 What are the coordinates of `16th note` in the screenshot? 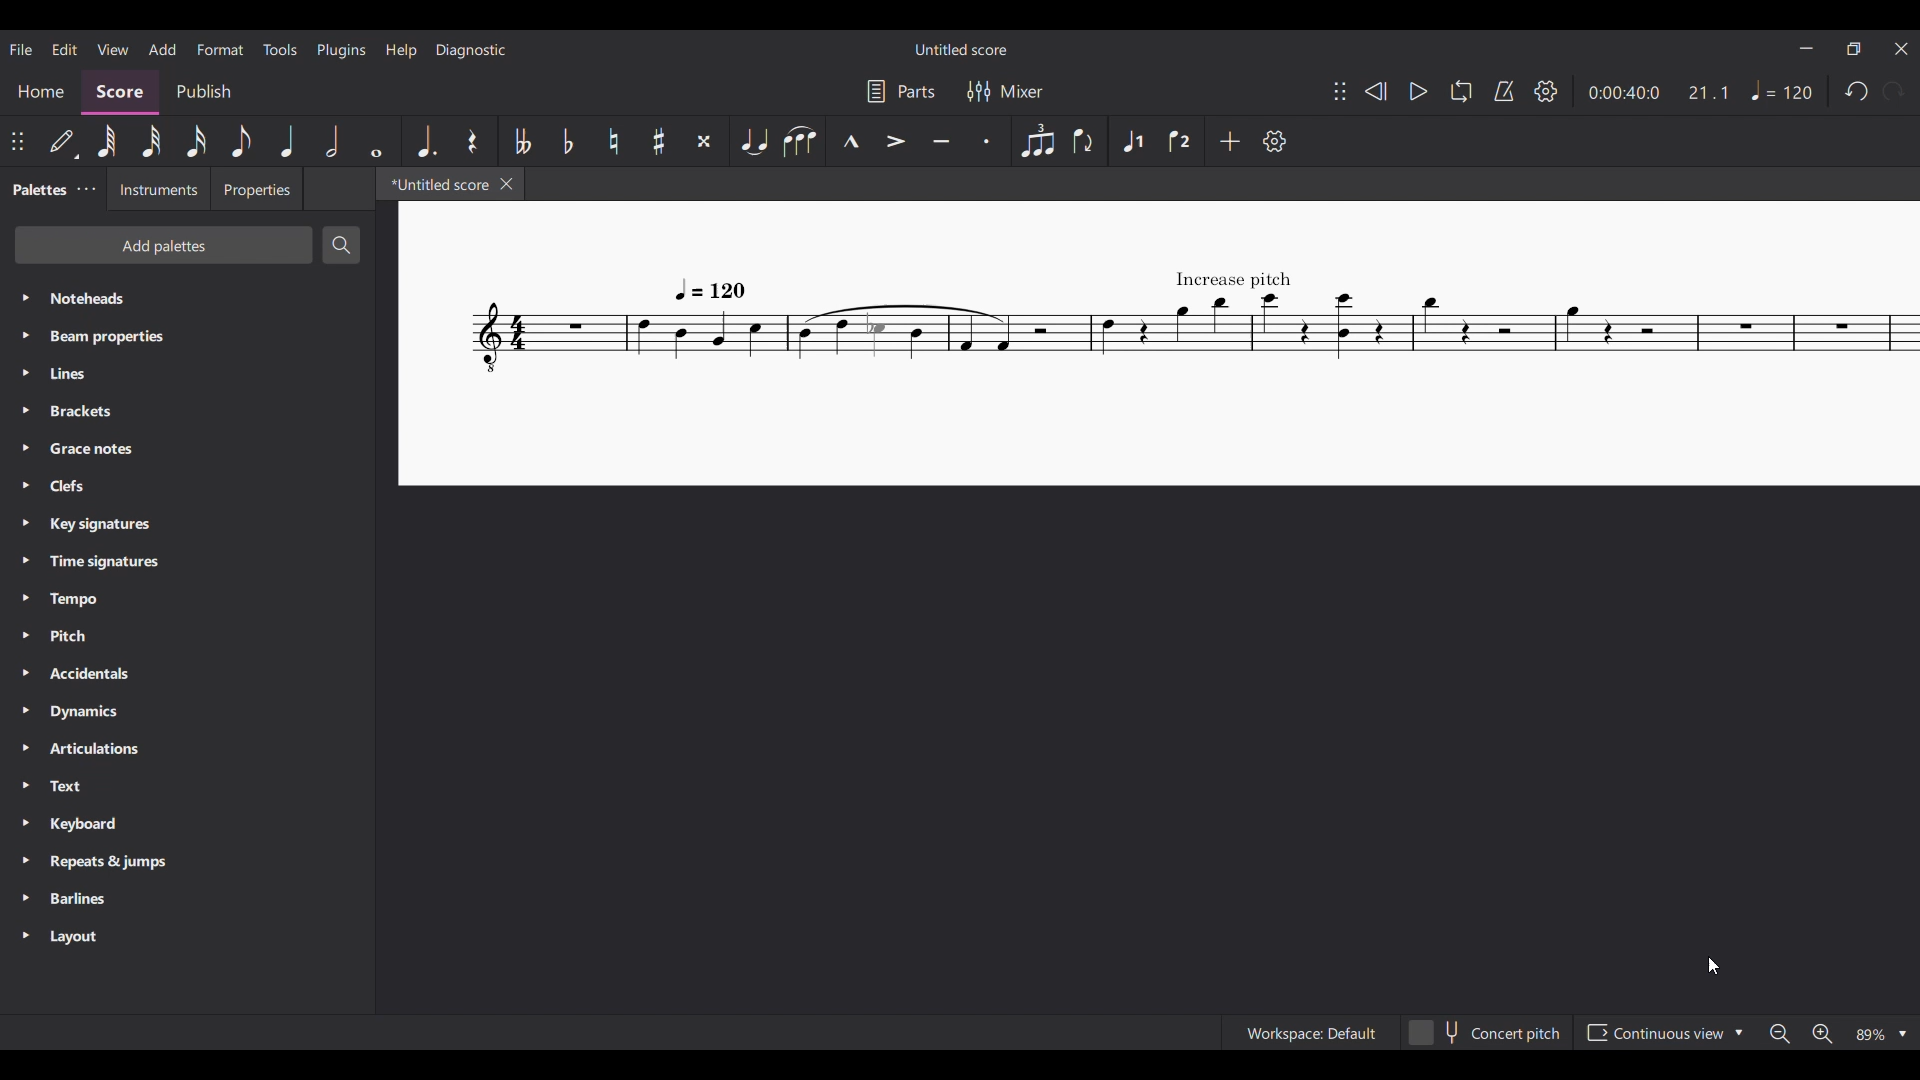 It's located at (196, 141).